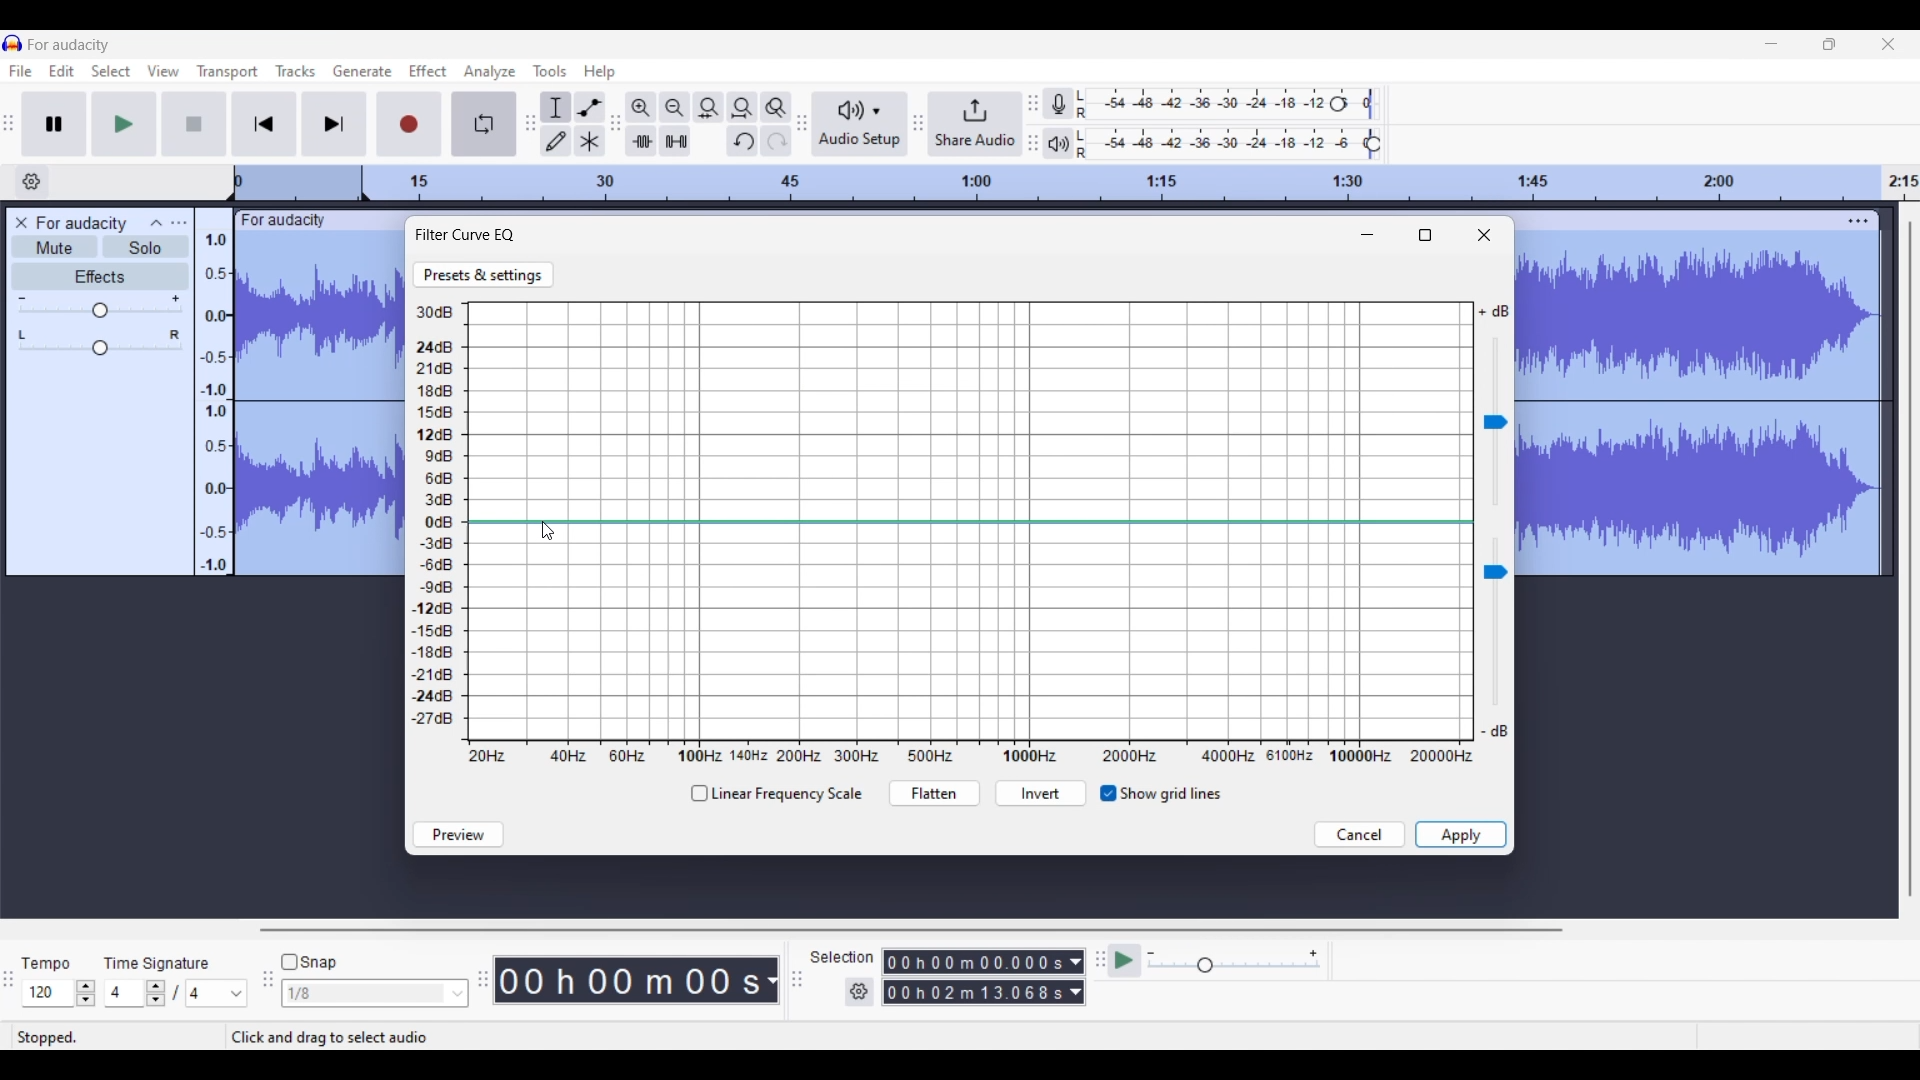 This screenshot has height=1080, width=1920. Describe the element at coordinates (1059, 103) in the screenshot. I see `Record meter` at that location.